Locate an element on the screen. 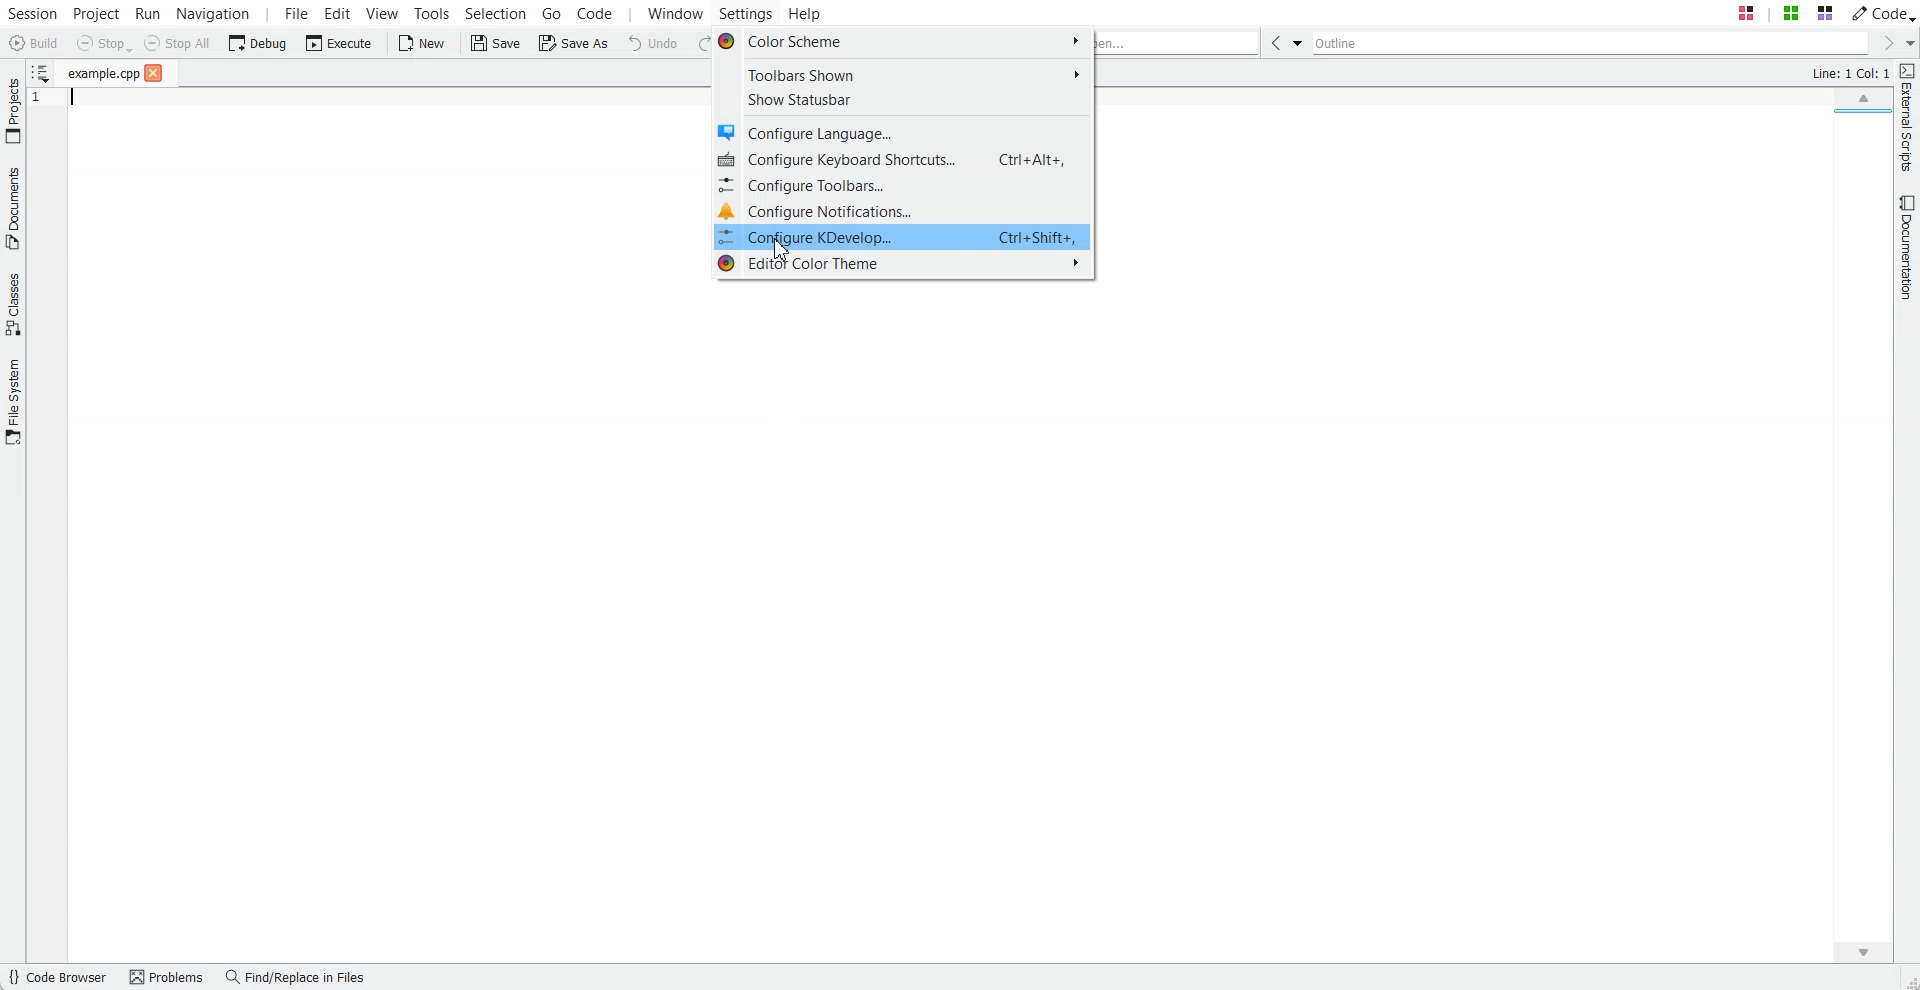 The width and height of the screenshot is (1920, 990). Documentation is located at coordinates (1908, 248).